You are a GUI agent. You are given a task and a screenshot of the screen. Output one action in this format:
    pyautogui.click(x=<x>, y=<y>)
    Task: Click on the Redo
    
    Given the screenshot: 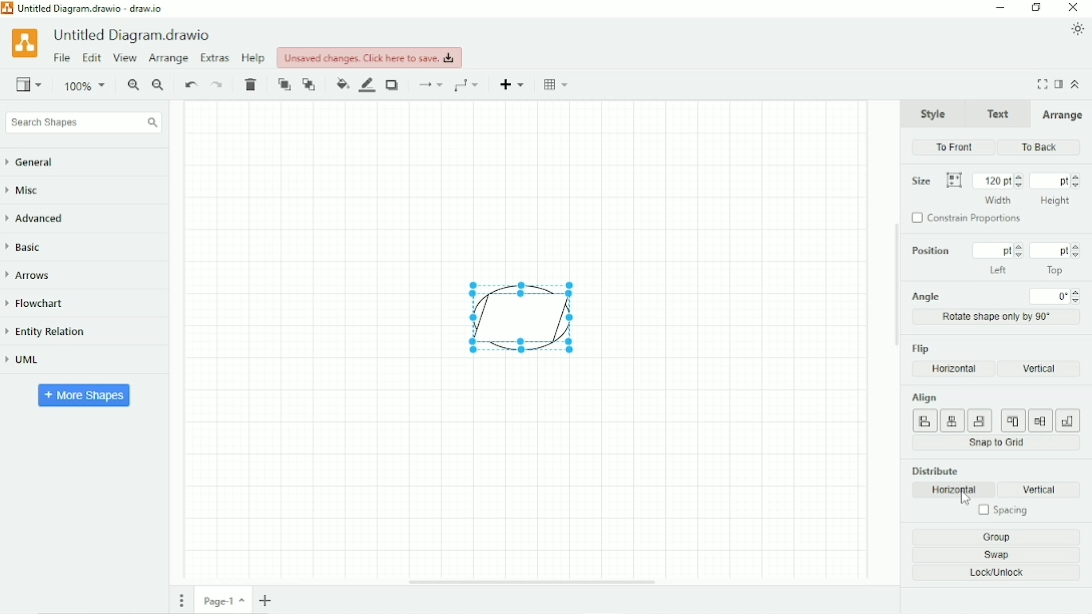 What is the action you would take?
    pyautogui.click(x=218, y=85)
    